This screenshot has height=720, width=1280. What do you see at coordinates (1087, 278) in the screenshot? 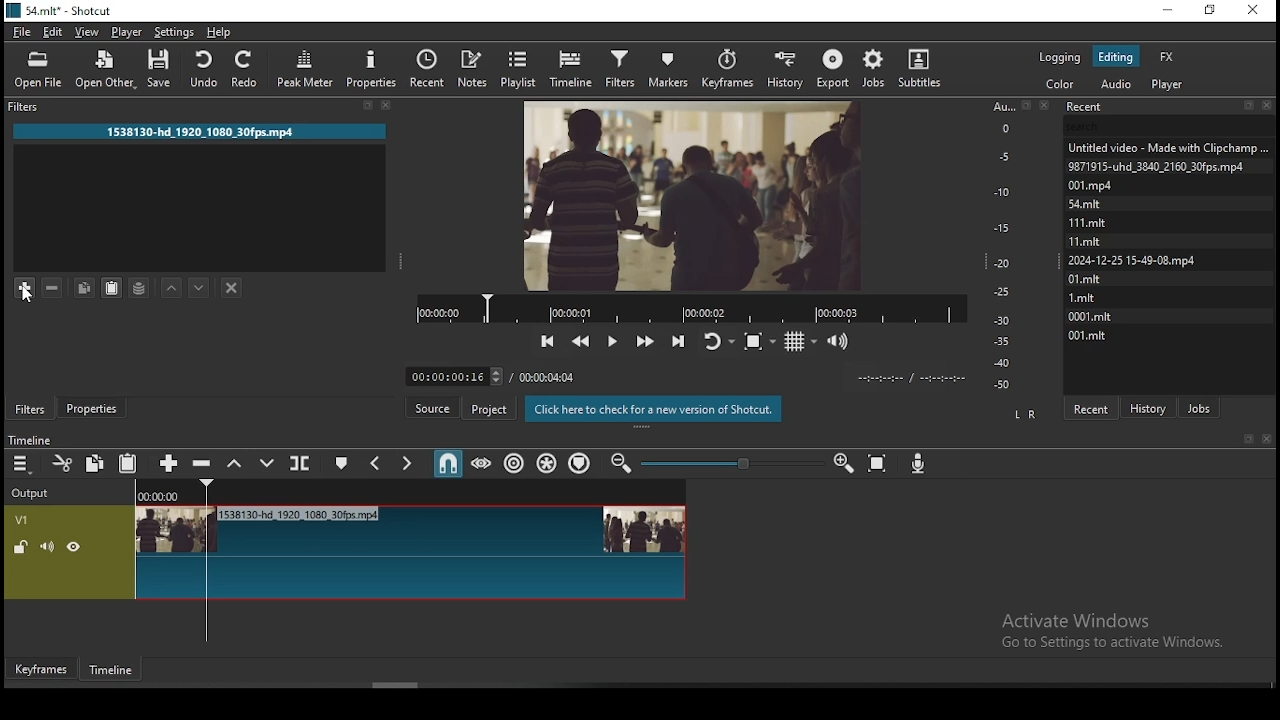
I see `0l.mit` at bounding box center [1087, 278].